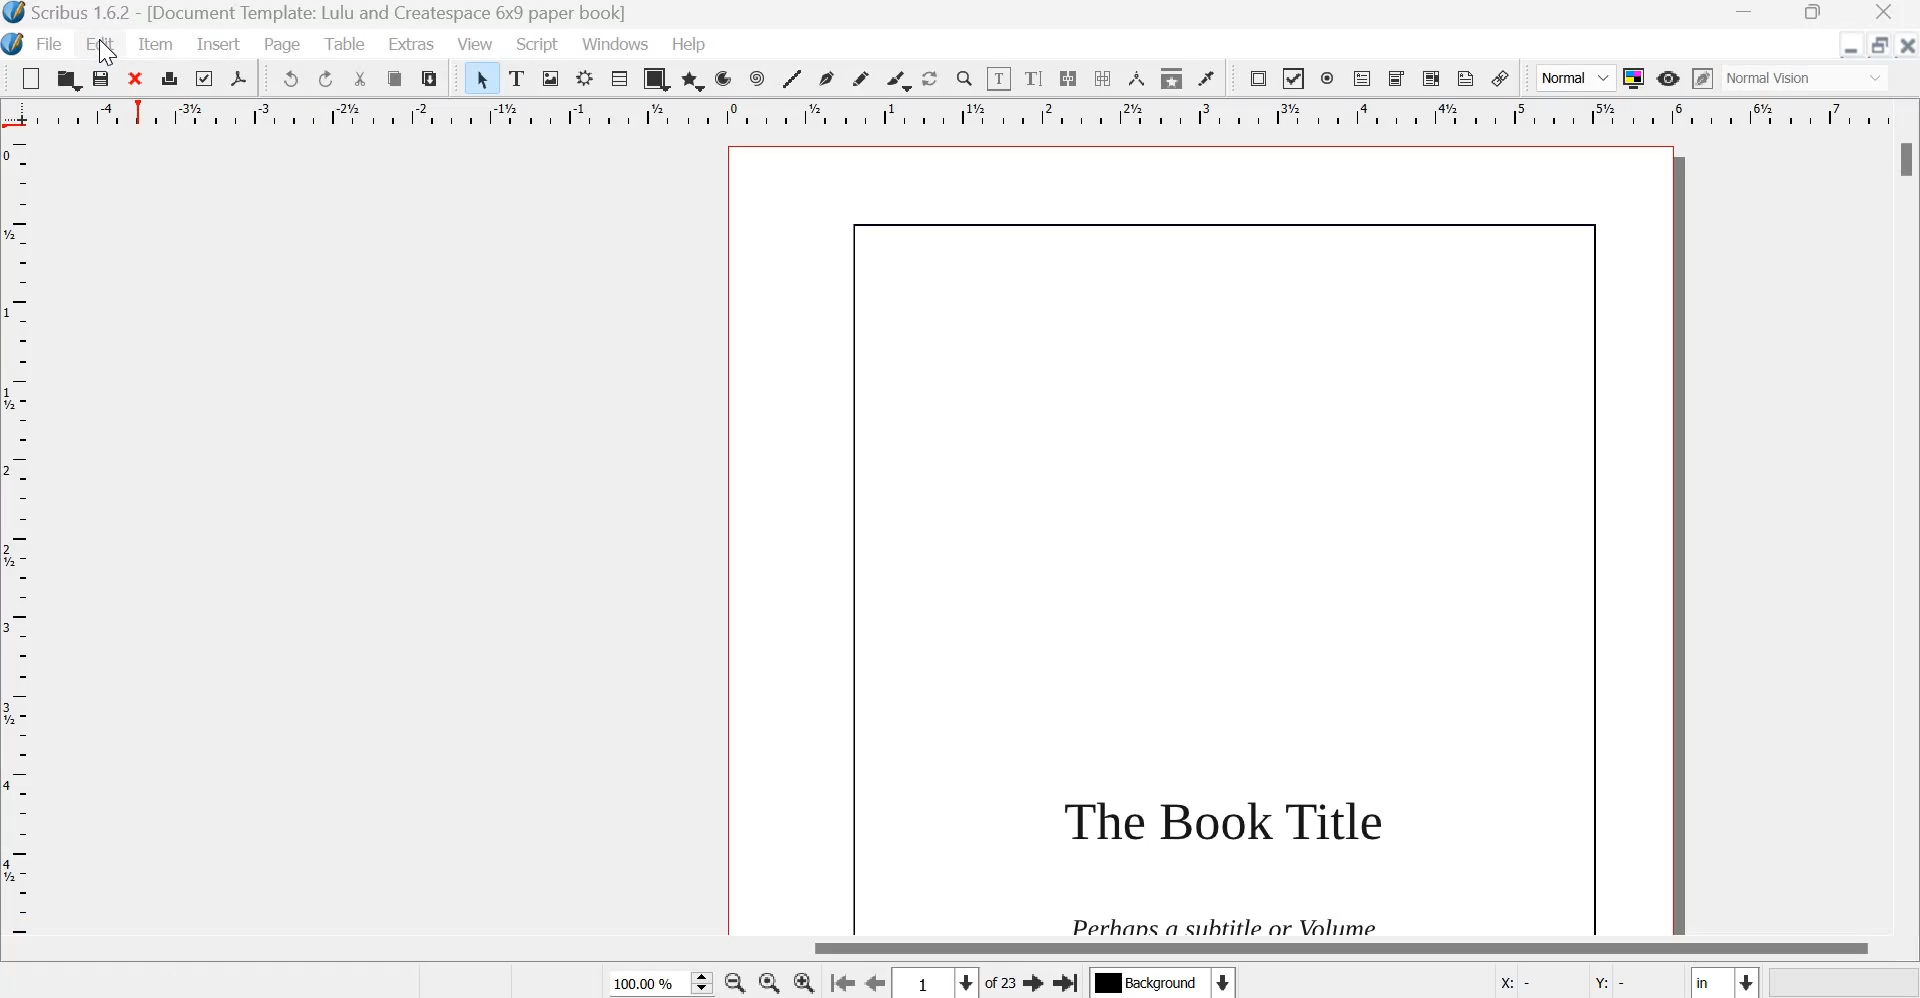 The height and width of the screenshot is (998, 1920). I want to click on Windows, so click(617, 42).